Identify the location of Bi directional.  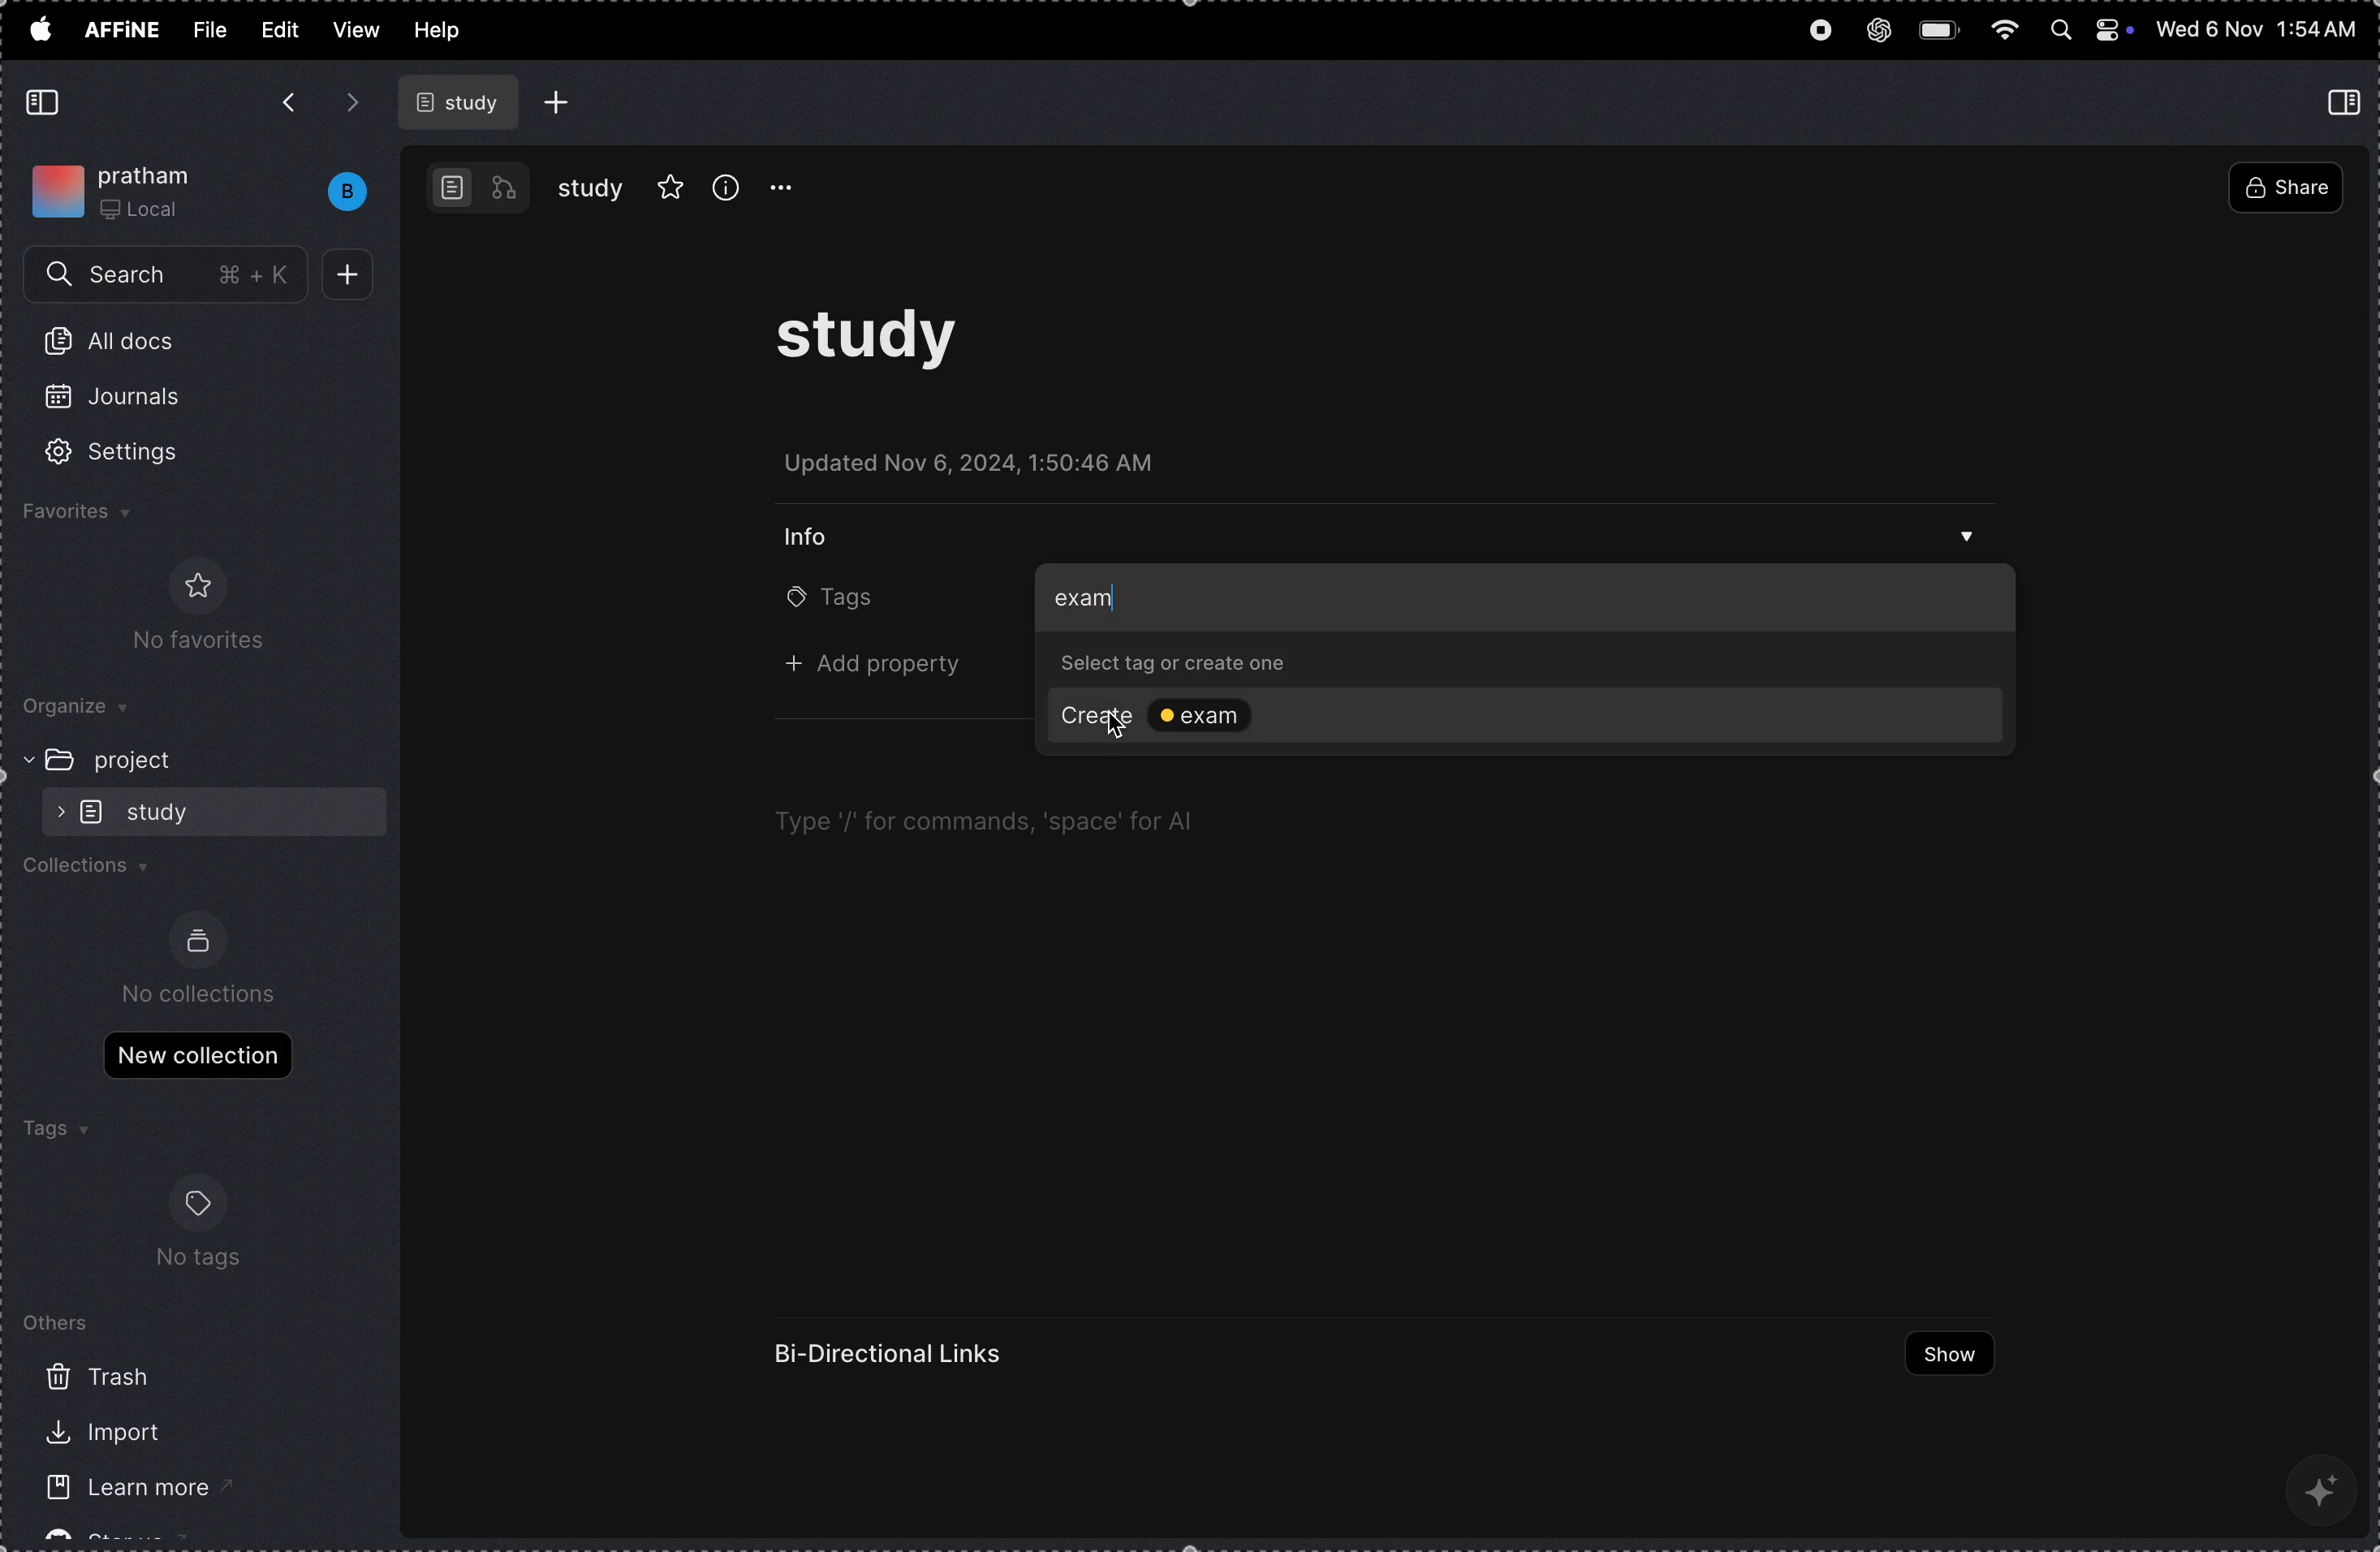
(893, 1354).